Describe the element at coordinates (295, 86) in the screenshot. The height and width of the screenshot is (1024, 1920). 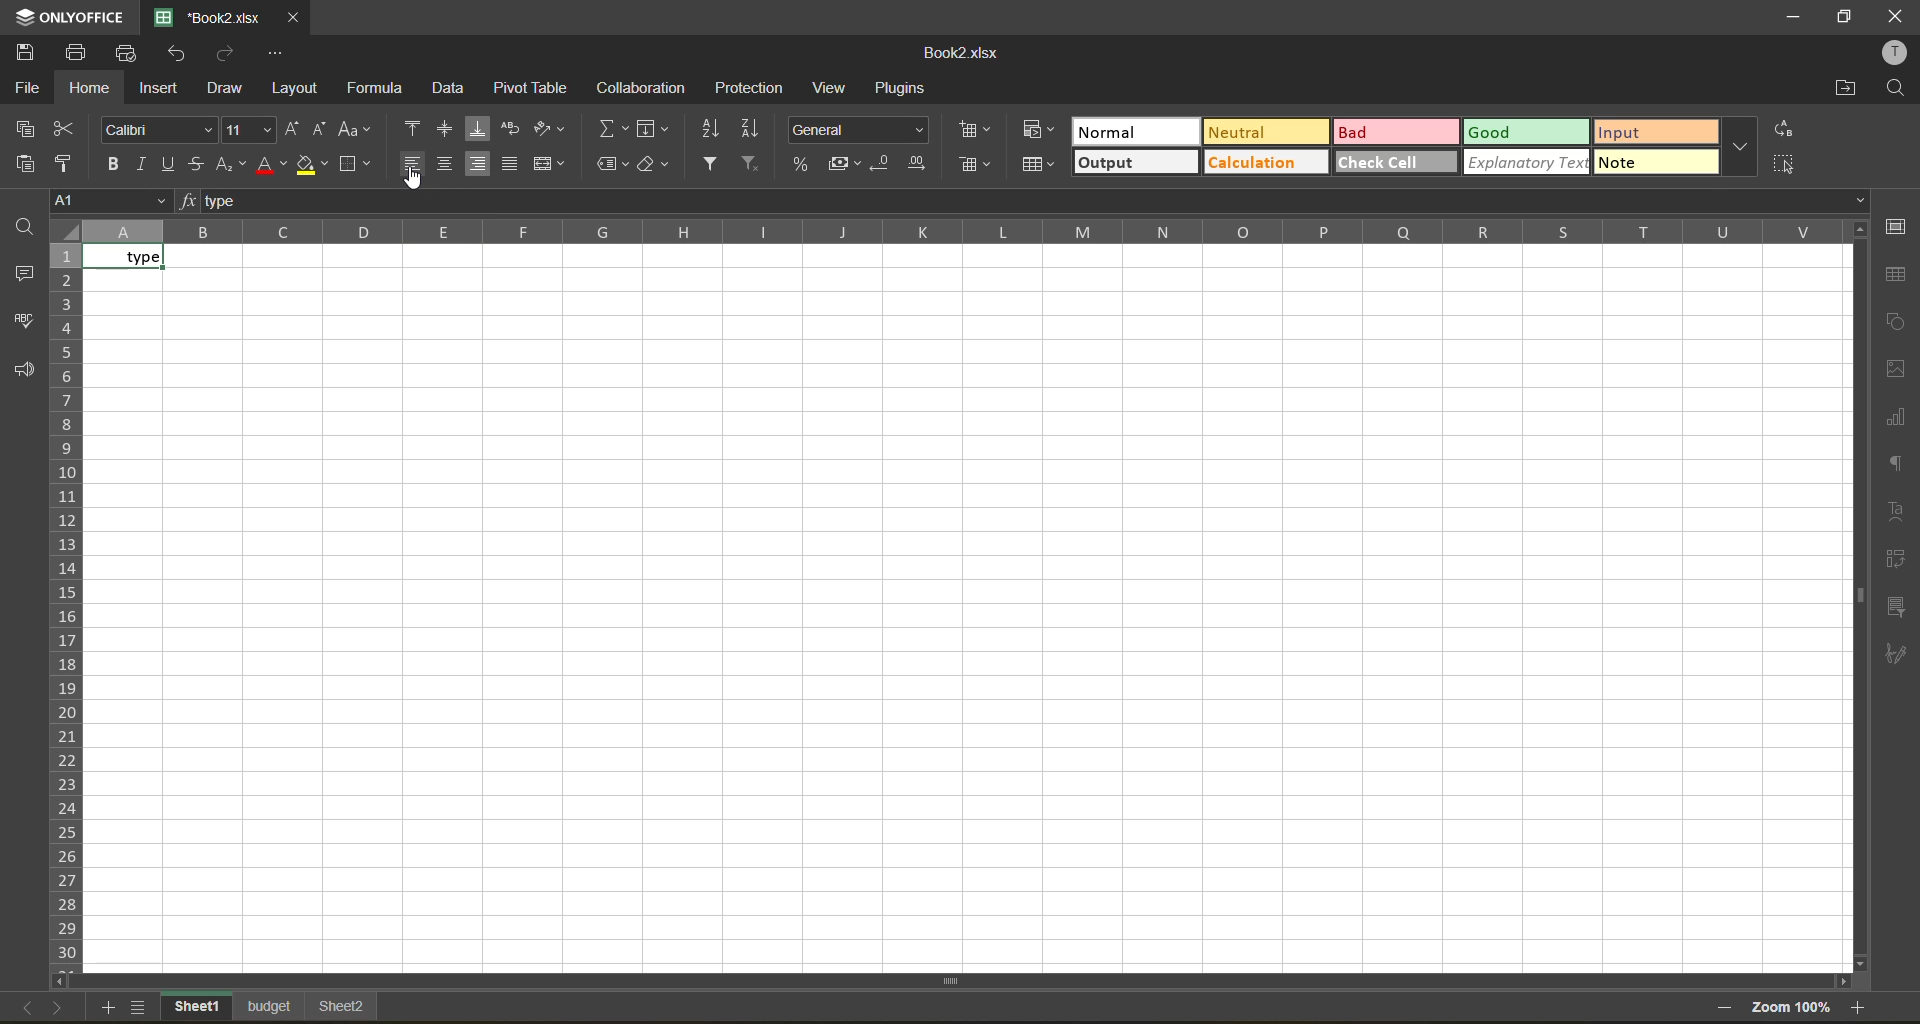
I see `layout` at that location.